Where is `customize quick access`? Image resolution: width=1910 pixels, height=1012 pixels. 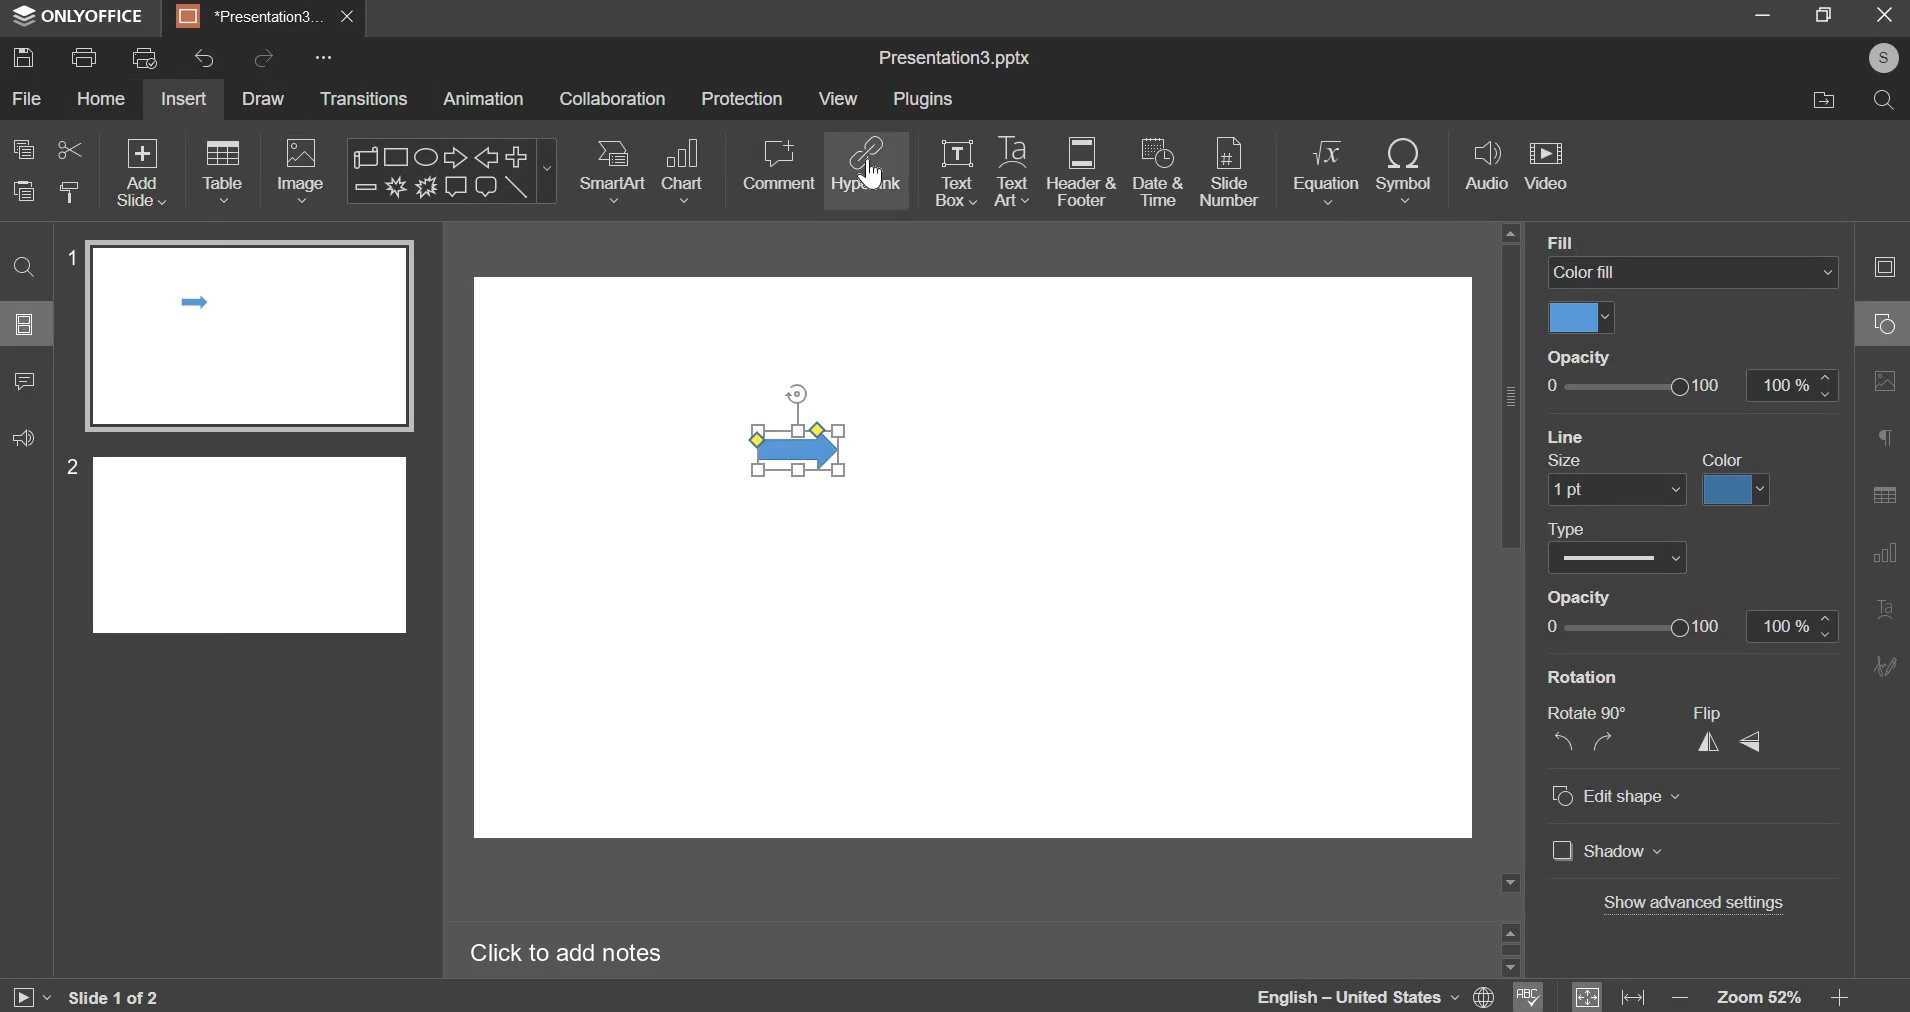 customize quick access is located at coordinates (324, 57).